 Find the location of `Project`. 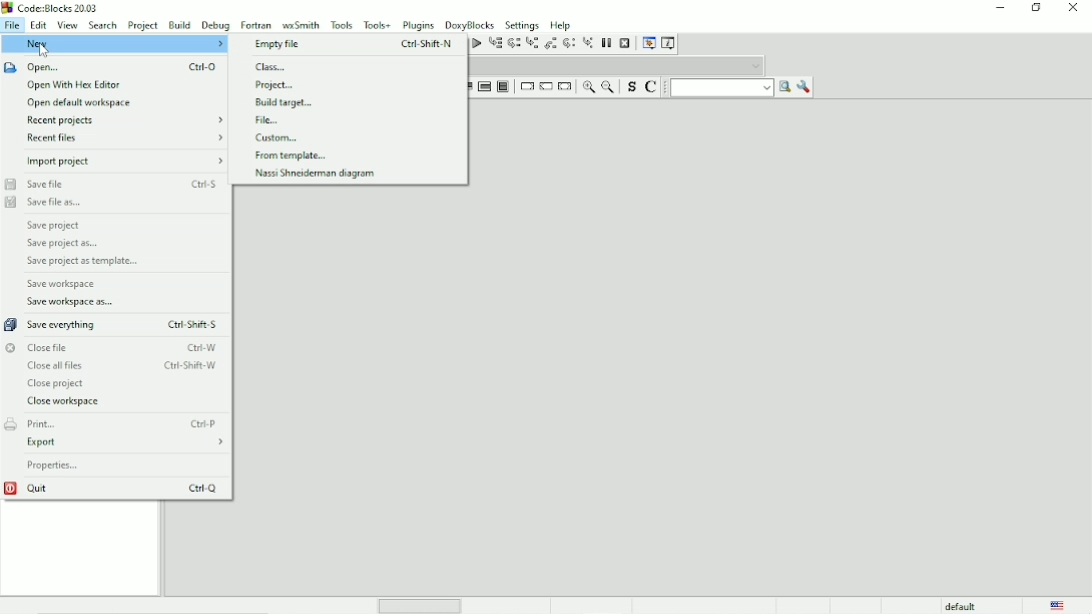

Project is located at coordinates (144, 24).